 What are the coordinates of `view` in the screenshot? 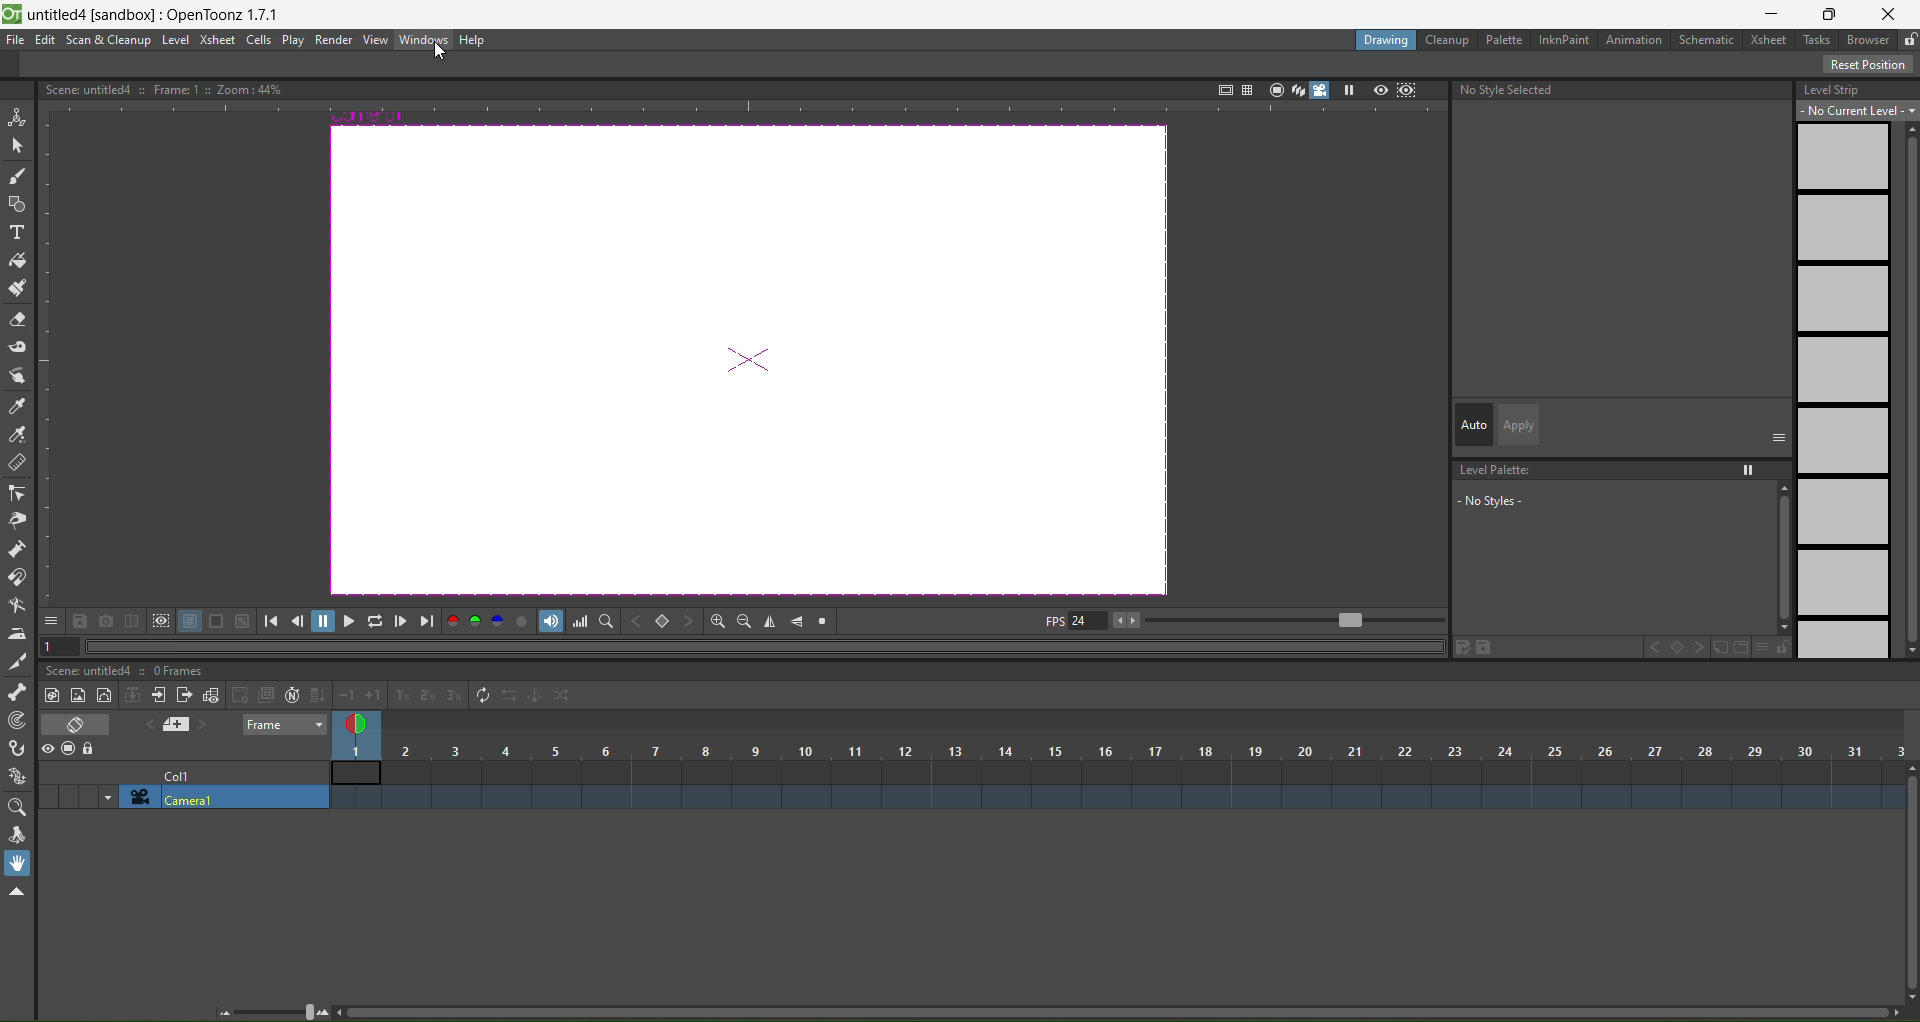 It's located at (375, 40).